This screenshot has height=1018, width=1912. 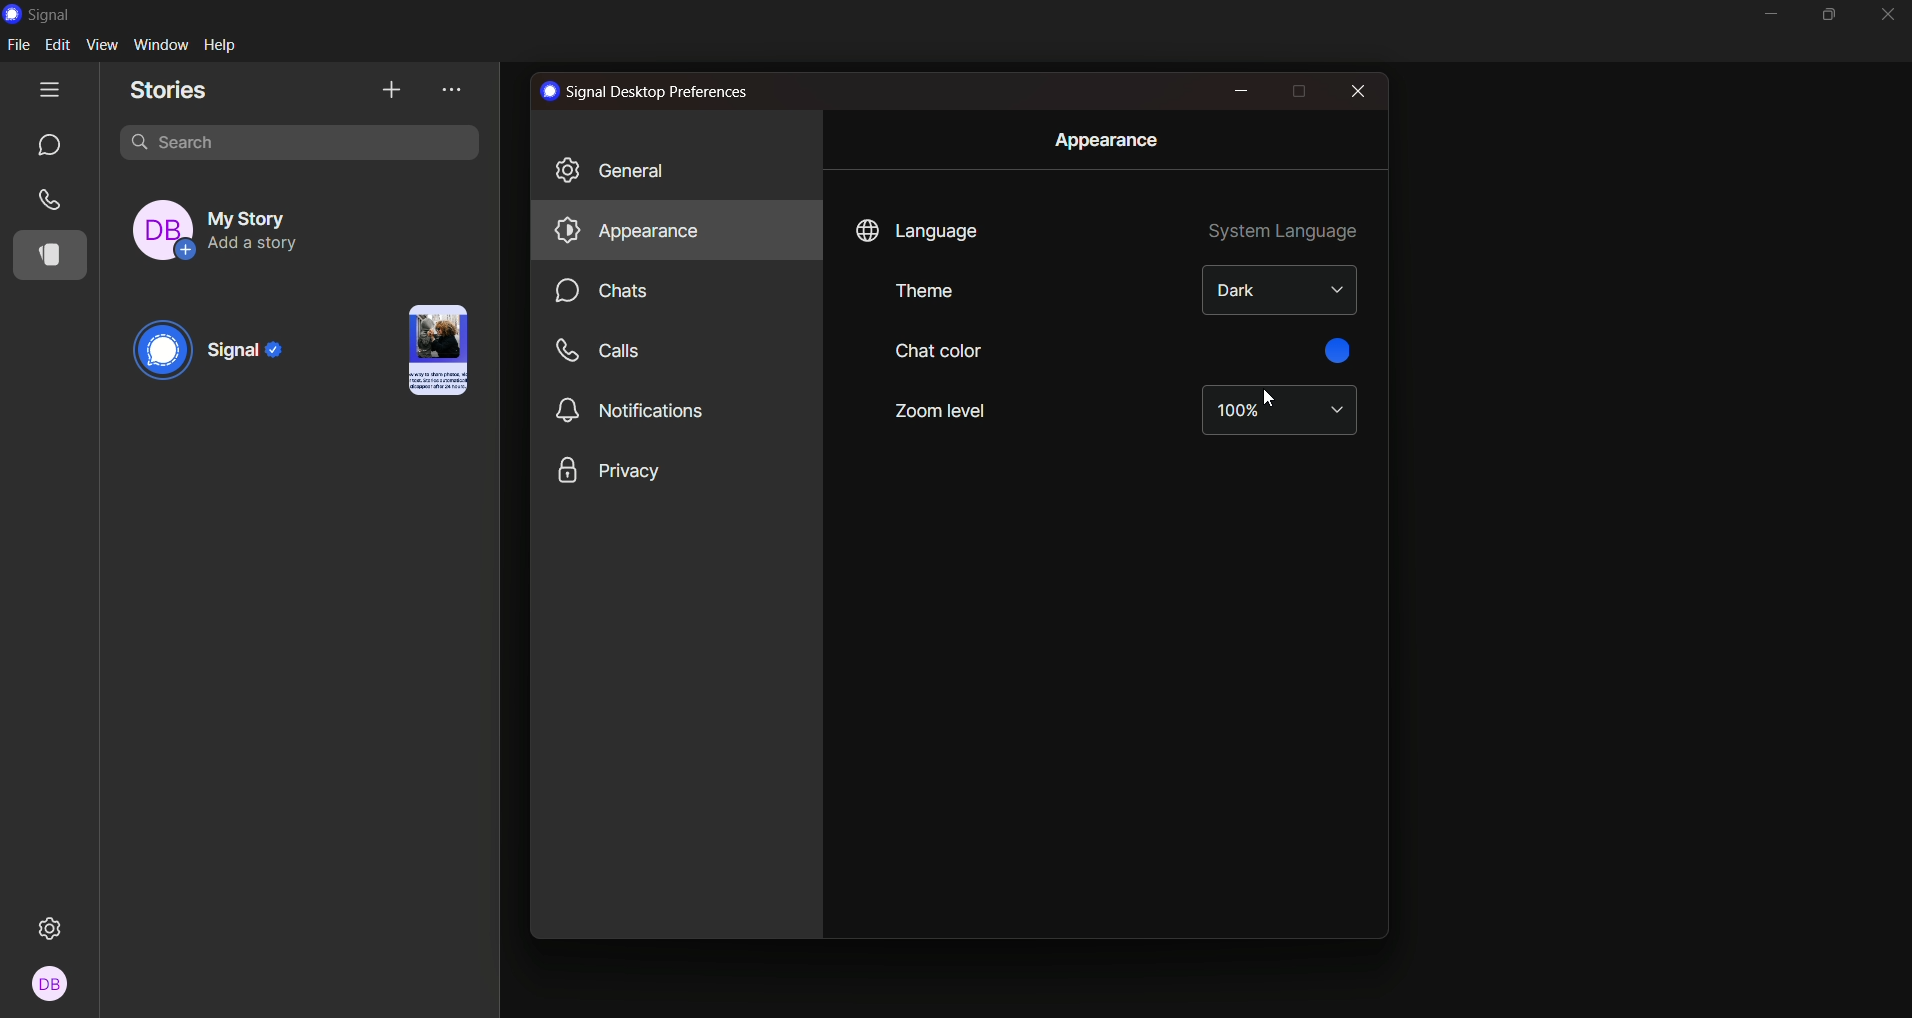 What do you see at coordinates (623, 229) in the screenshot?
I see `appearance` at bounding box center [623, 229].